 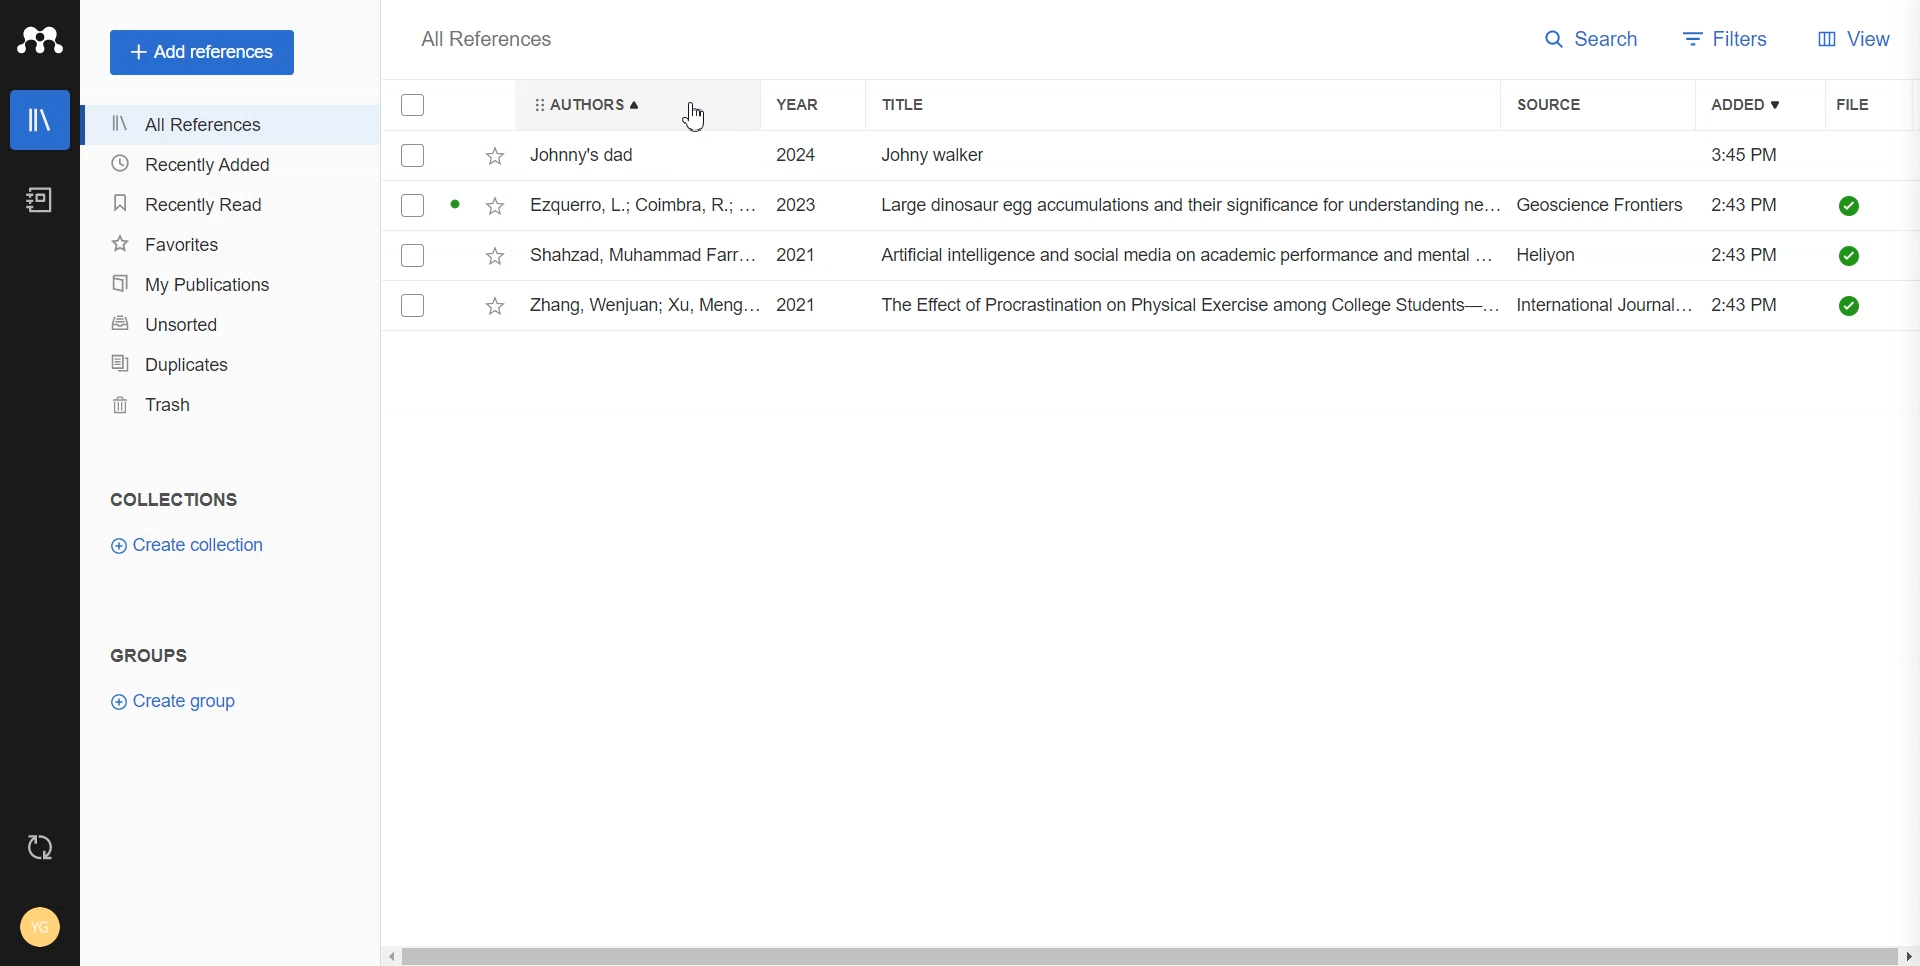 What do you see at coordinates (1748, 306) in the screenshot?
I see `2:43 PM` at bounding box center [1748, 306].